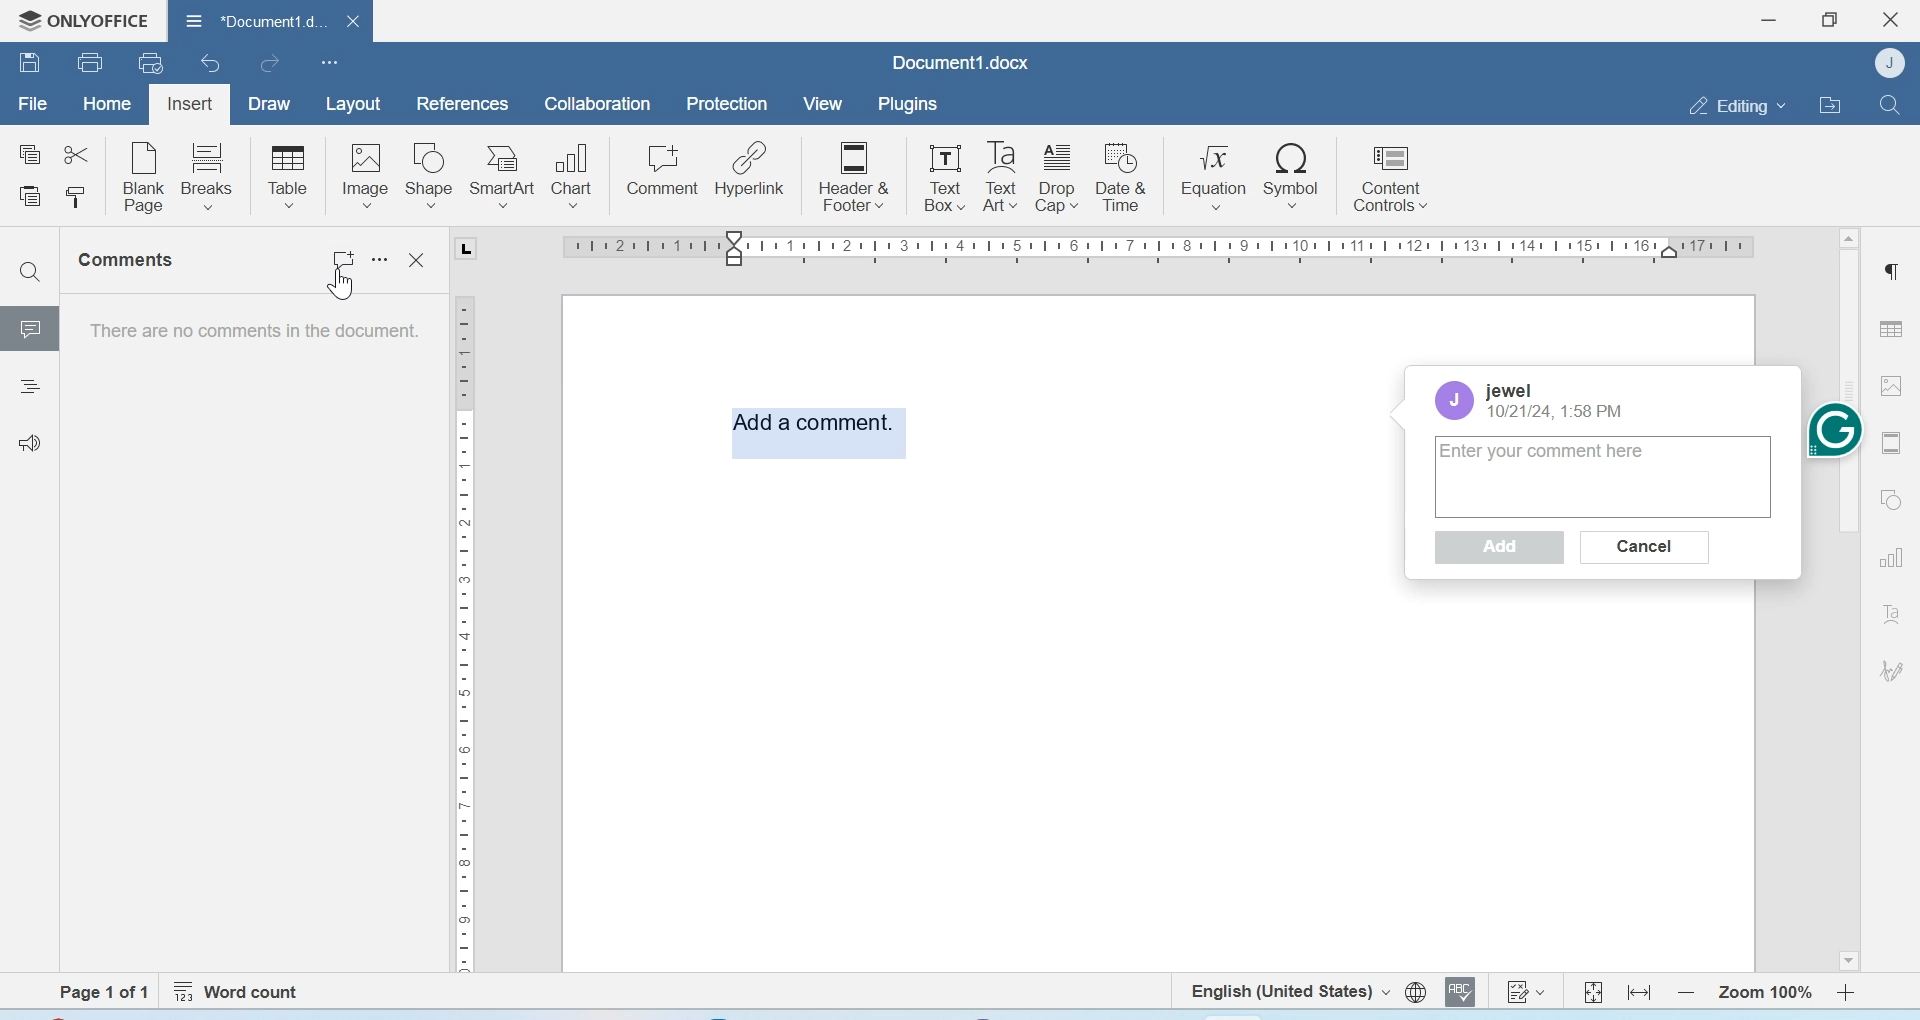 This screenshot has width=1920, height=1020. Describe the element at coordinates (1641, 992) in the screenshot. I see `Fit to width` at that location.